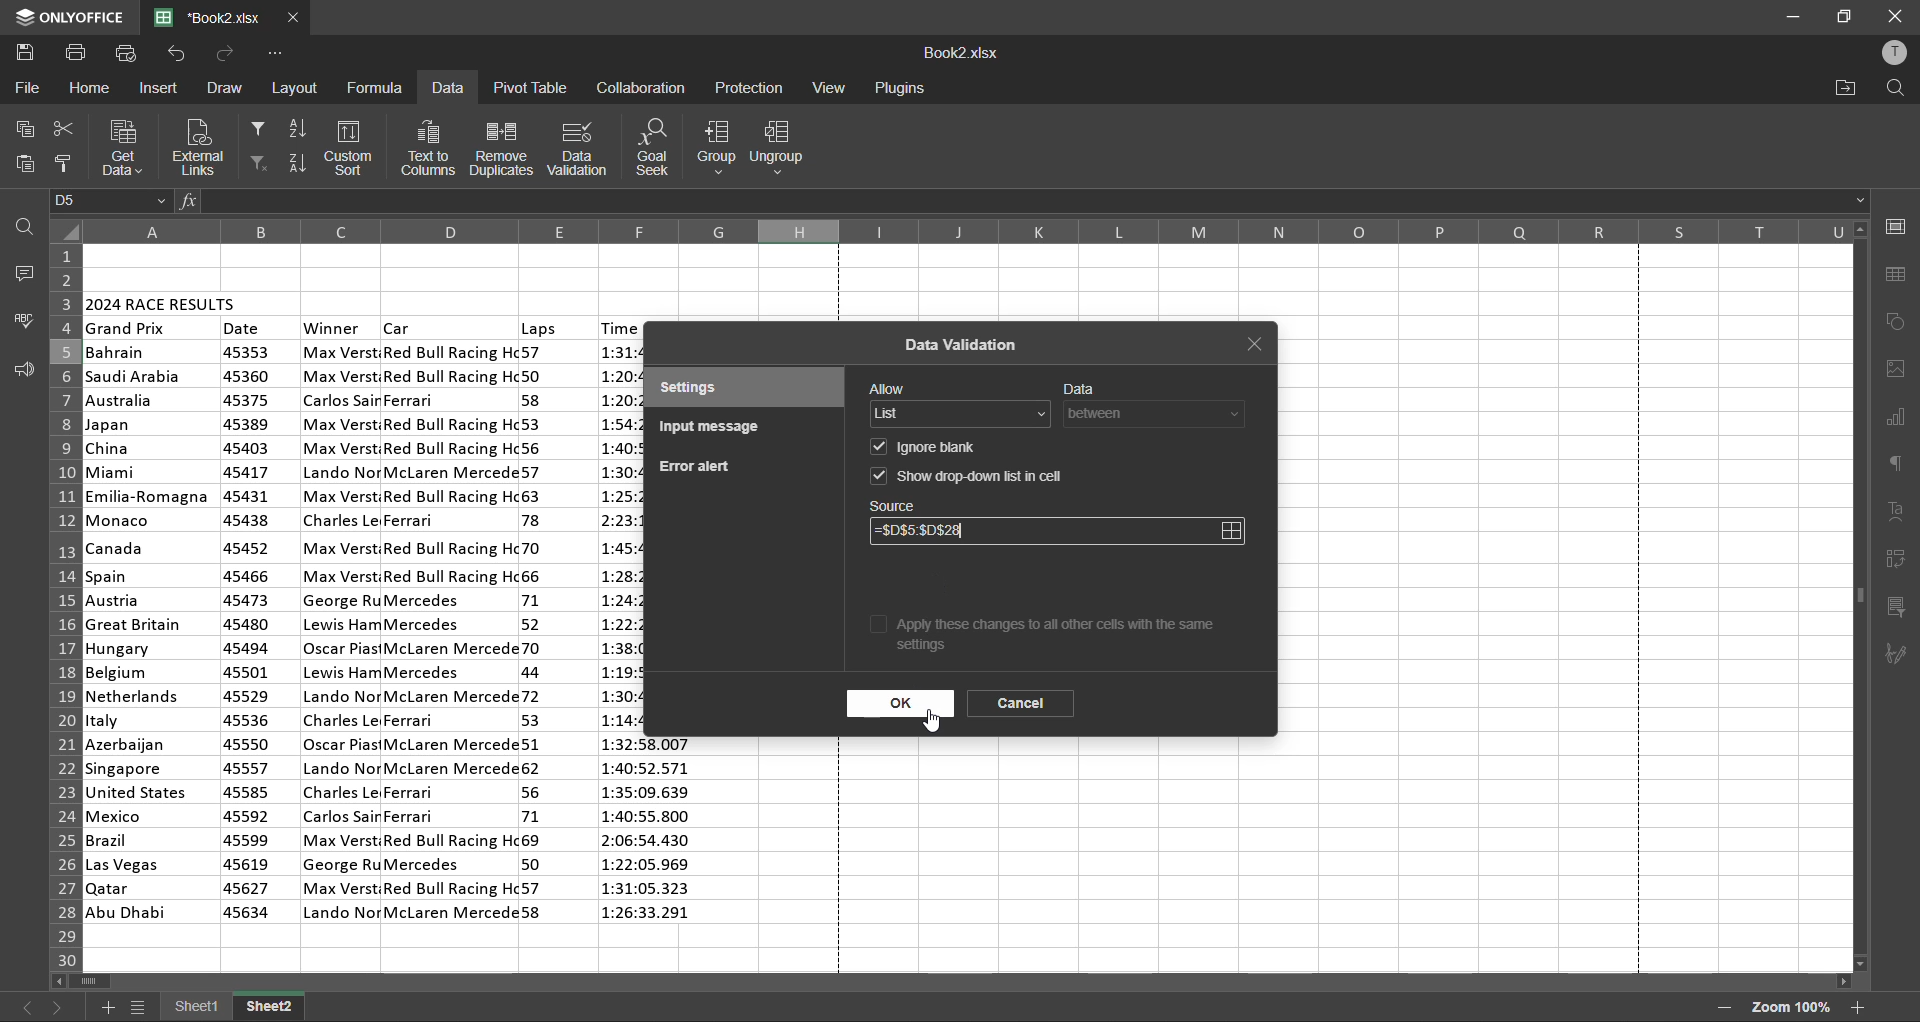  Describe the element at coordinates (23, 131) in the screenshot. I see `copy` at that location.